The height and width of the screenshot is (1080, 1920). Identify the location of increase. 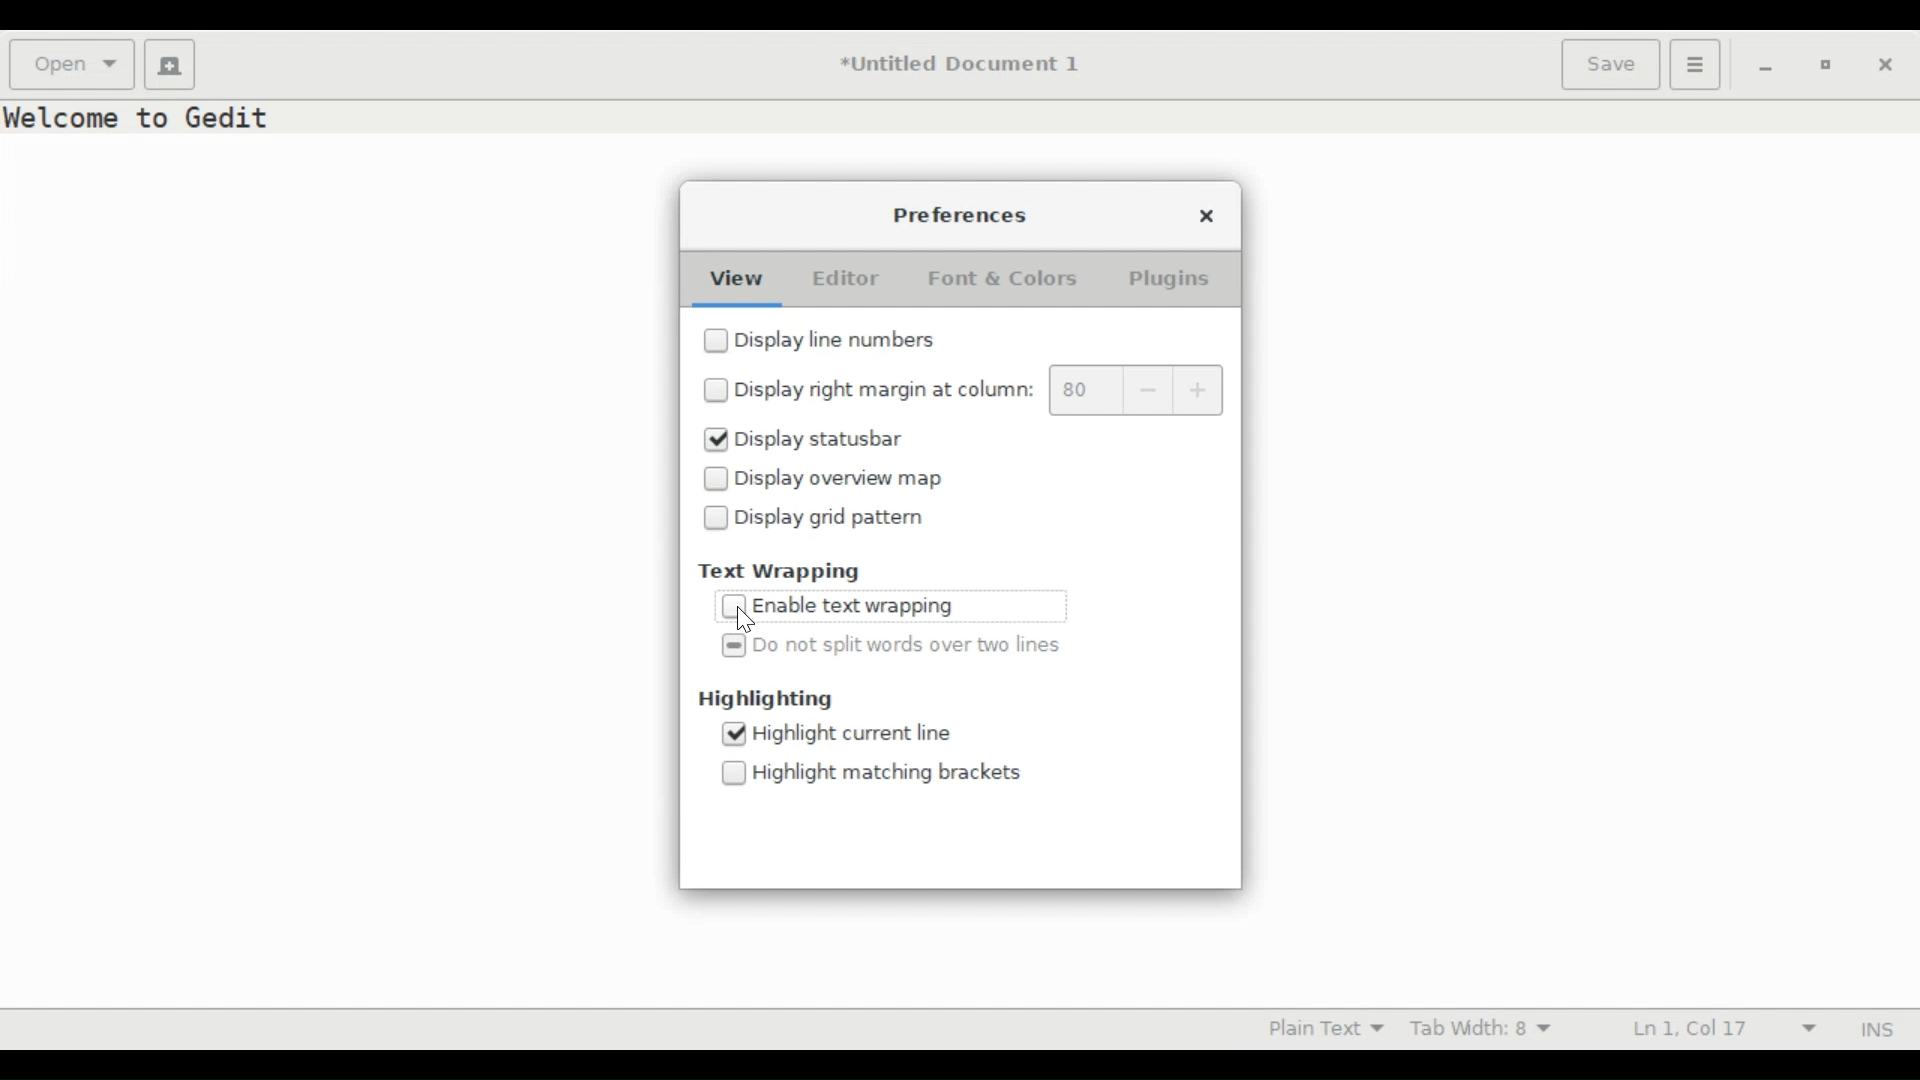
(1202, 390).